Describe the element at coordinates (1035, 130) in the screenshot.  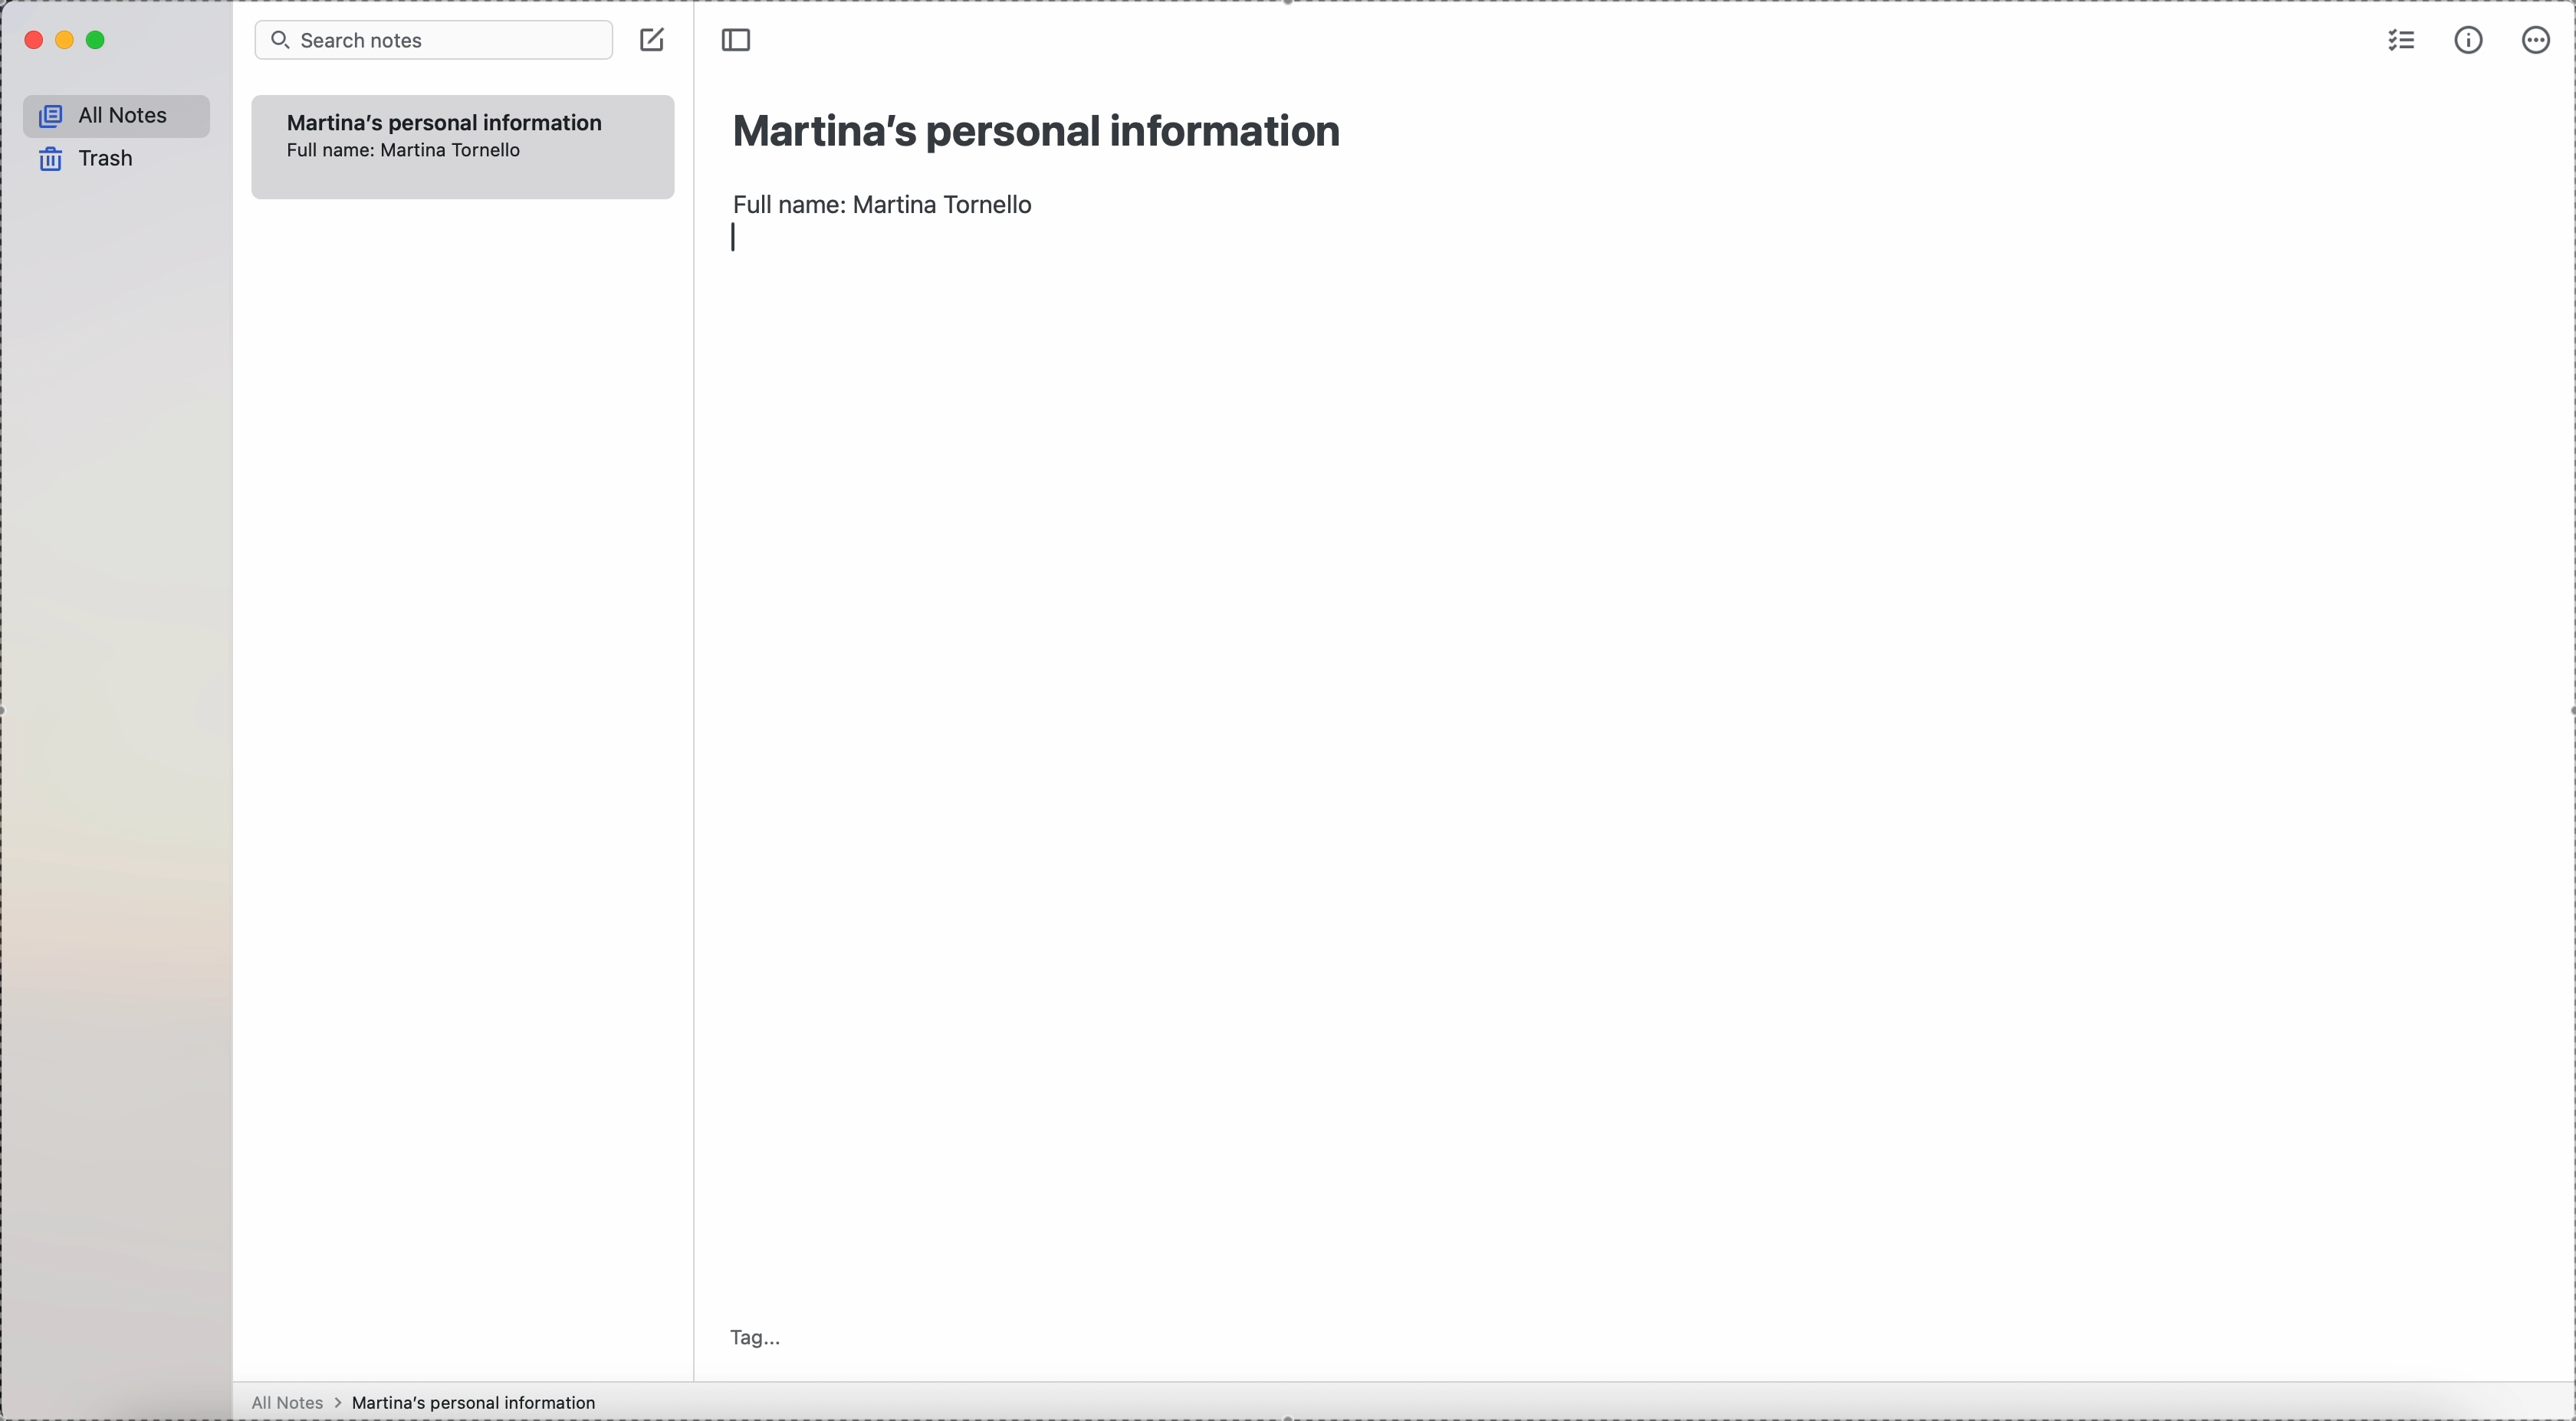
I see `title: Martina's personal information` at that location.